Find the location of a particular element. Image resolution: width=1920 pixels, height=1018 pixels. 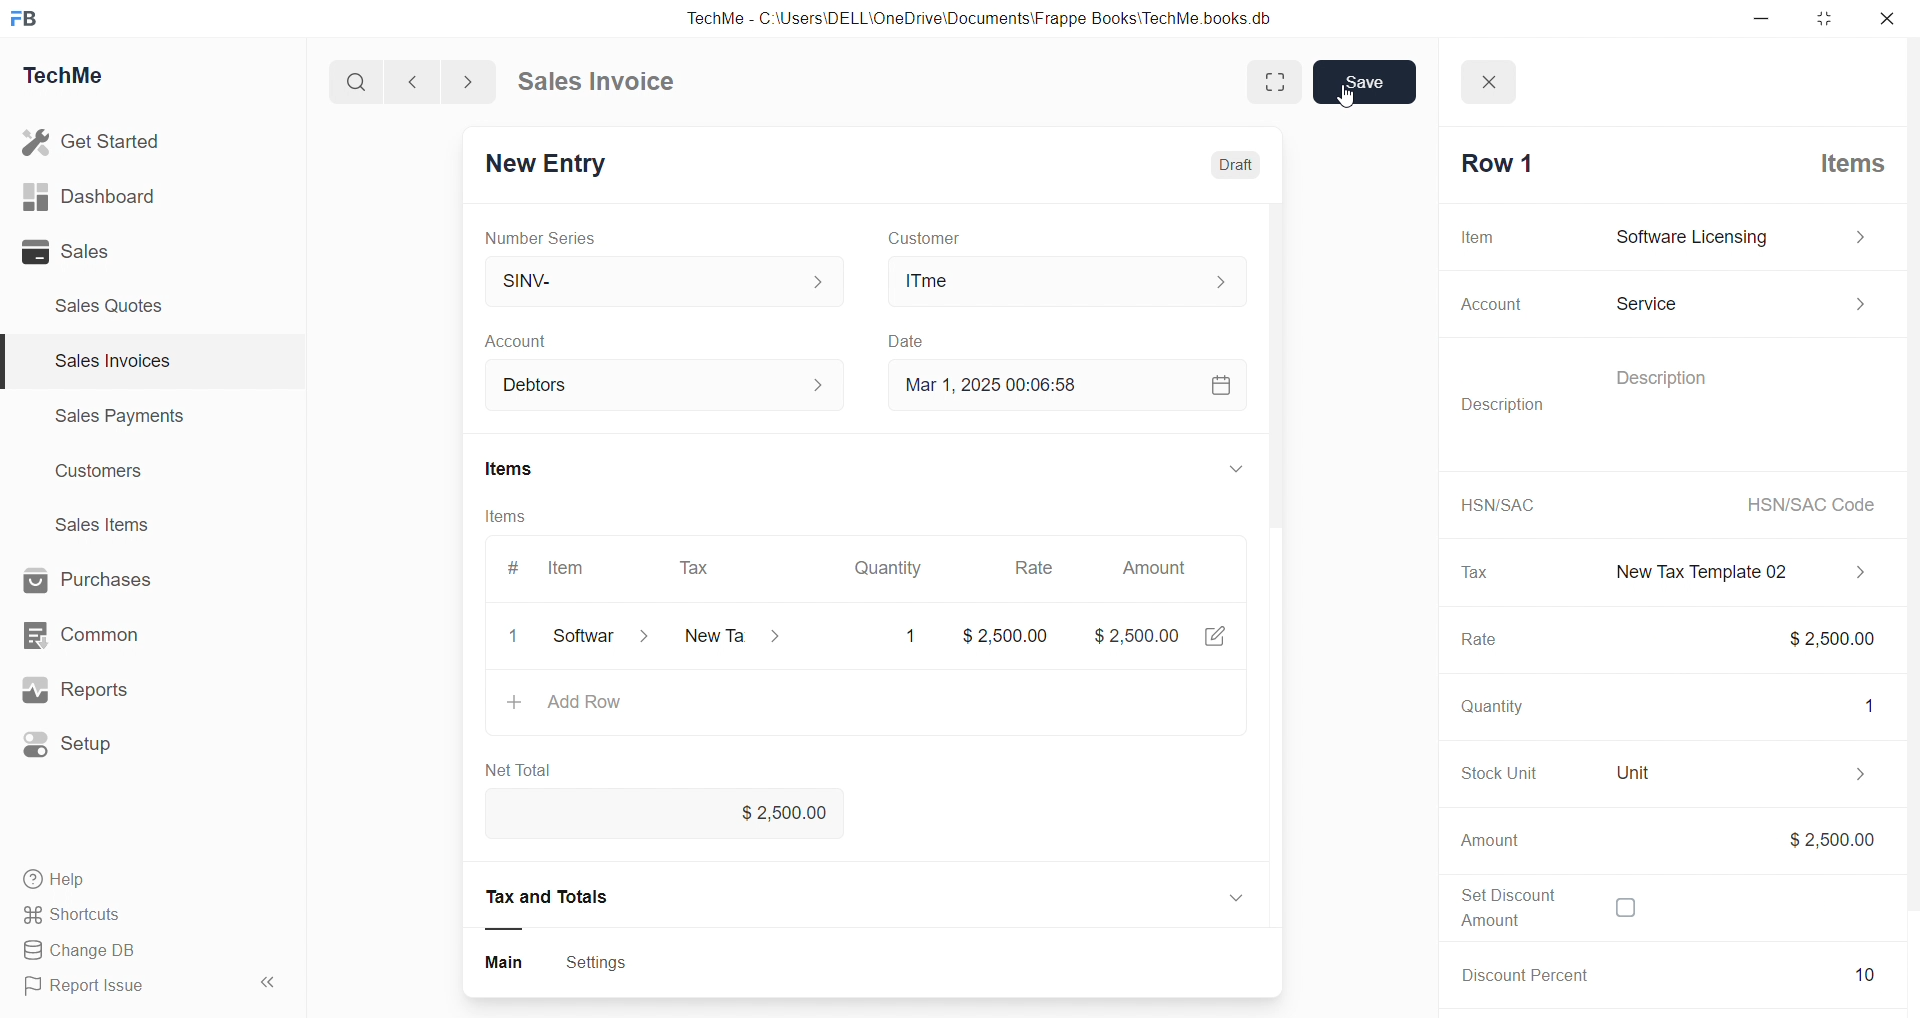

Full width is located at coordinates (1257, 80).